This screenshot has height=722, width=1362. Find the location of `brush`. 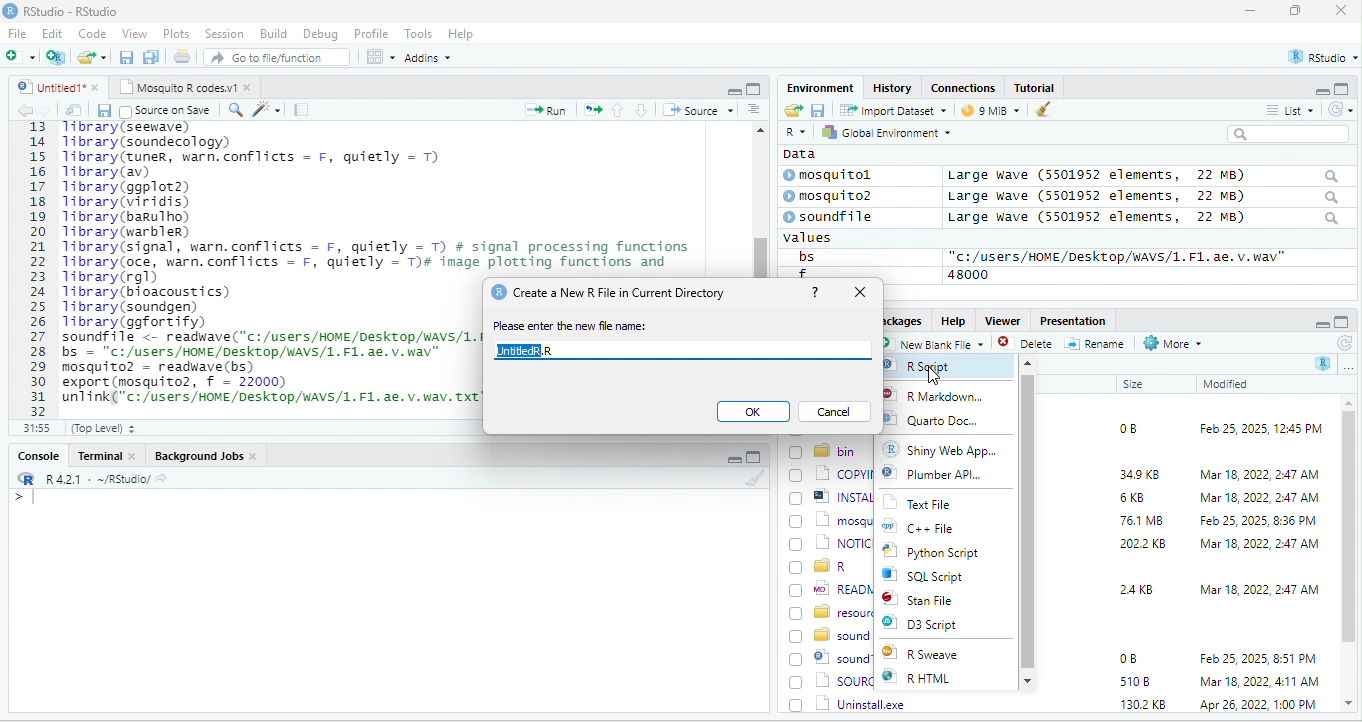

brush is located at coordinates (757, 479).